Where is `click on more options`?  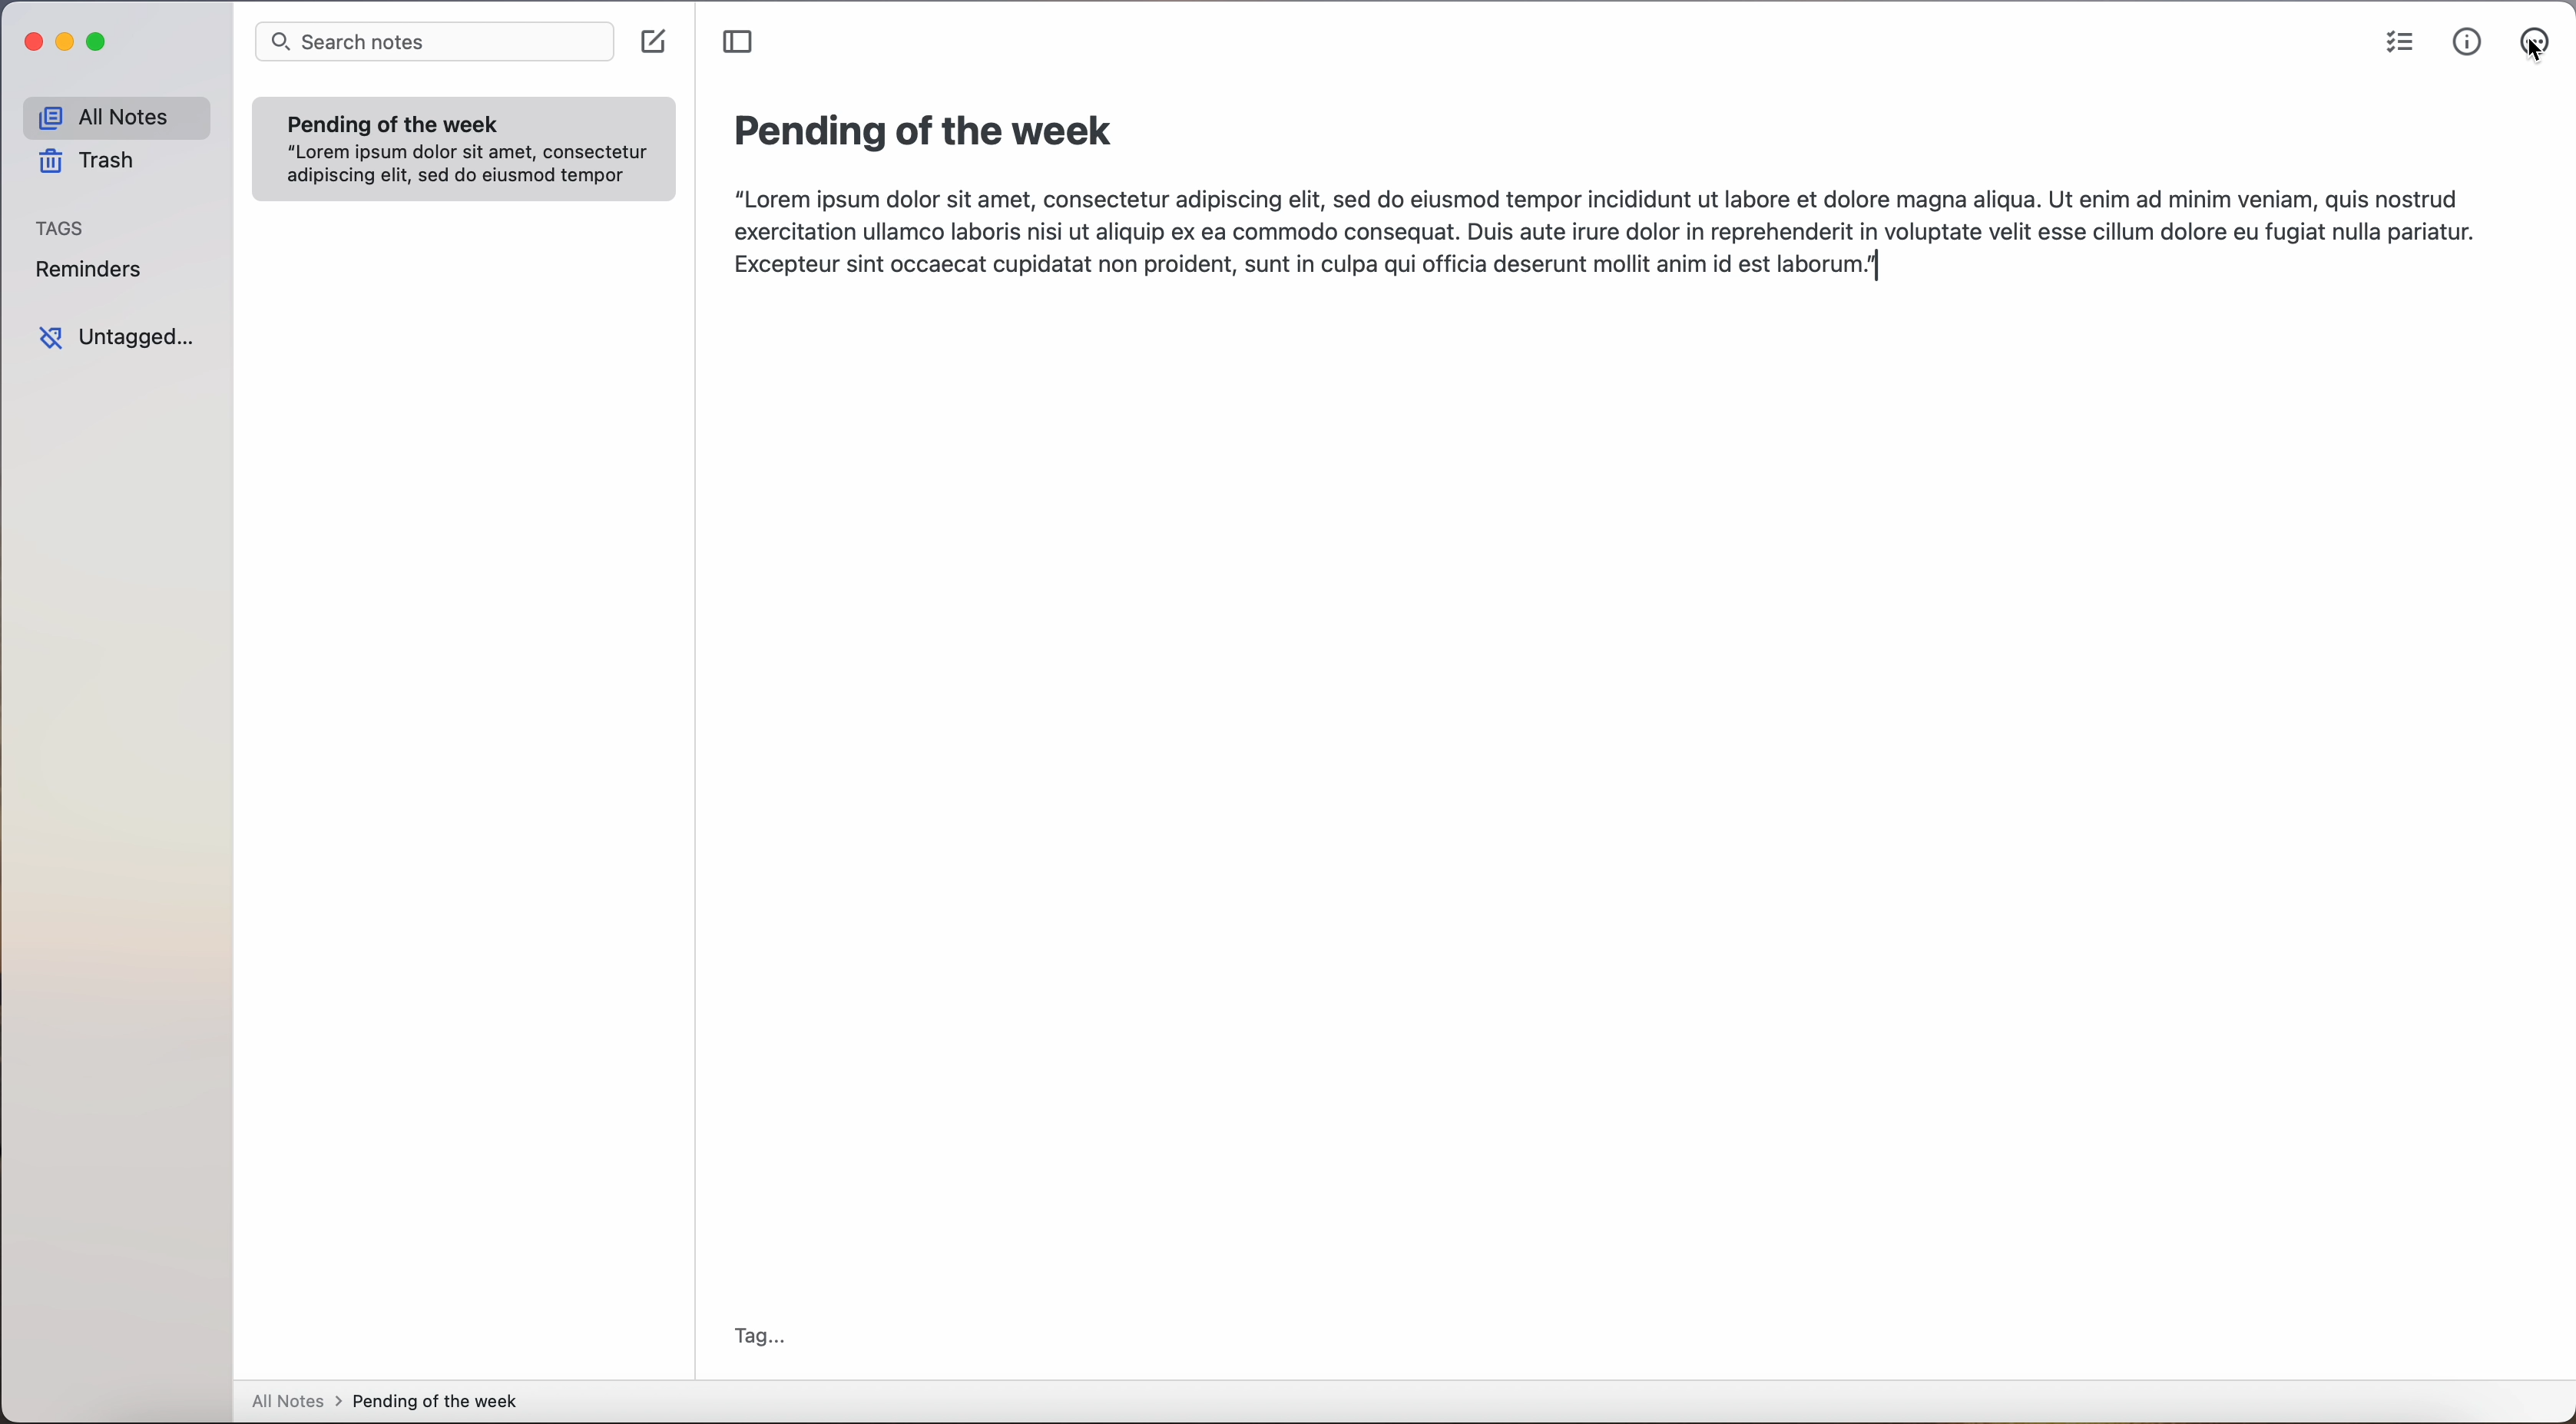 click on more options is located at coordinates (2537, 43).